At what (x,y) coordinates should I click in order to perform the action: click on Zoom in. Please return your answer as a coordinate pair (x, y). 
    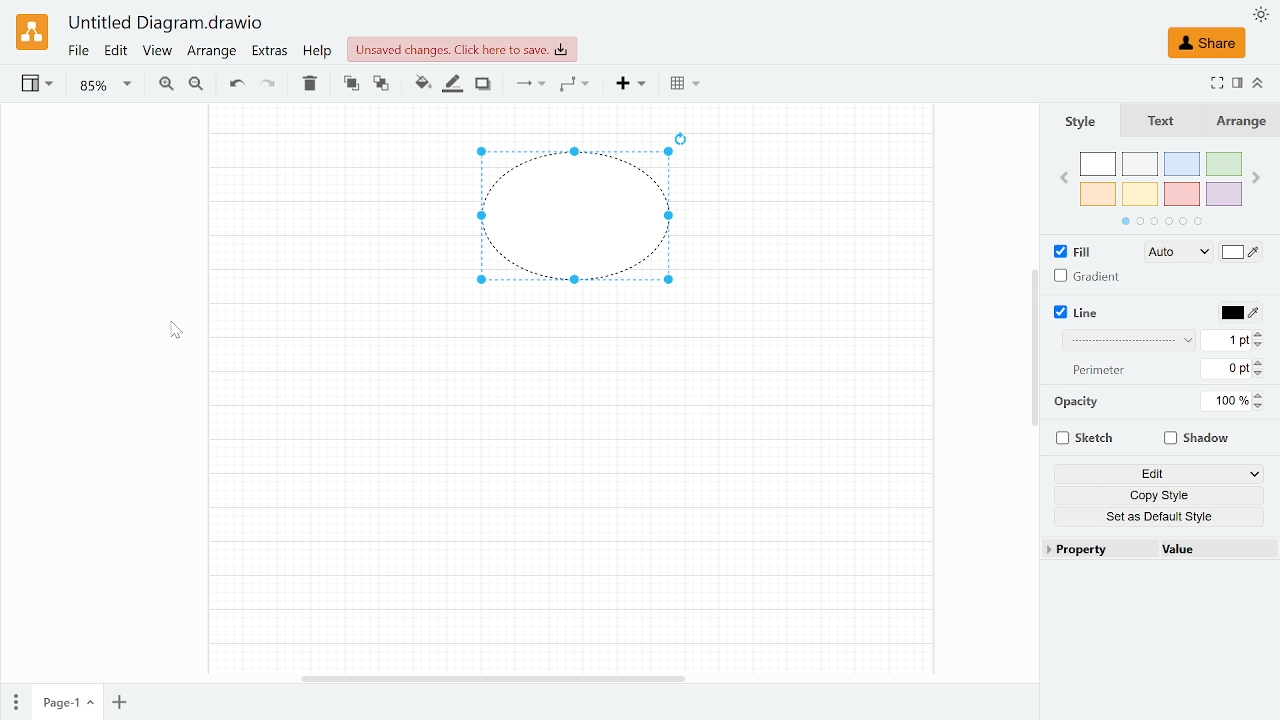
    Looking at the image, I should click on (165, 85).